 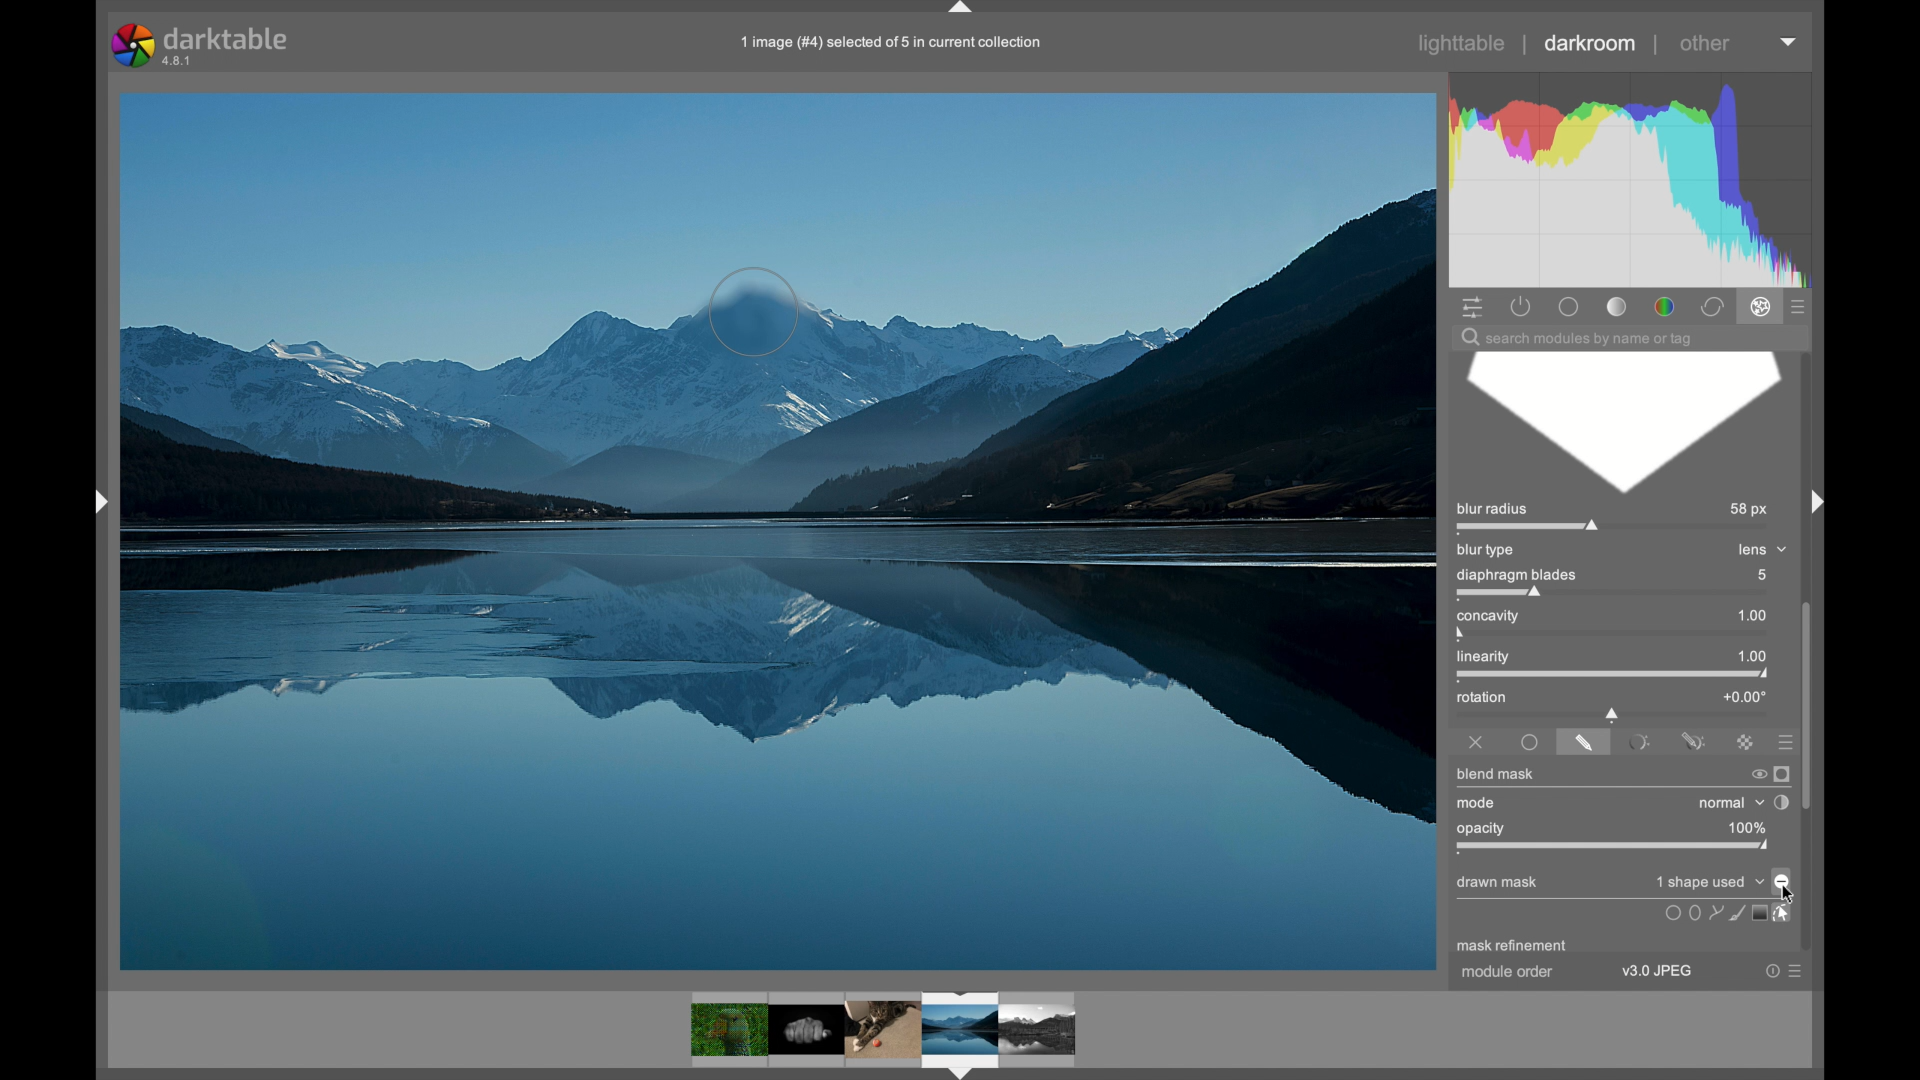 I want to click on drawn mask, so click(x=1499, y=883).